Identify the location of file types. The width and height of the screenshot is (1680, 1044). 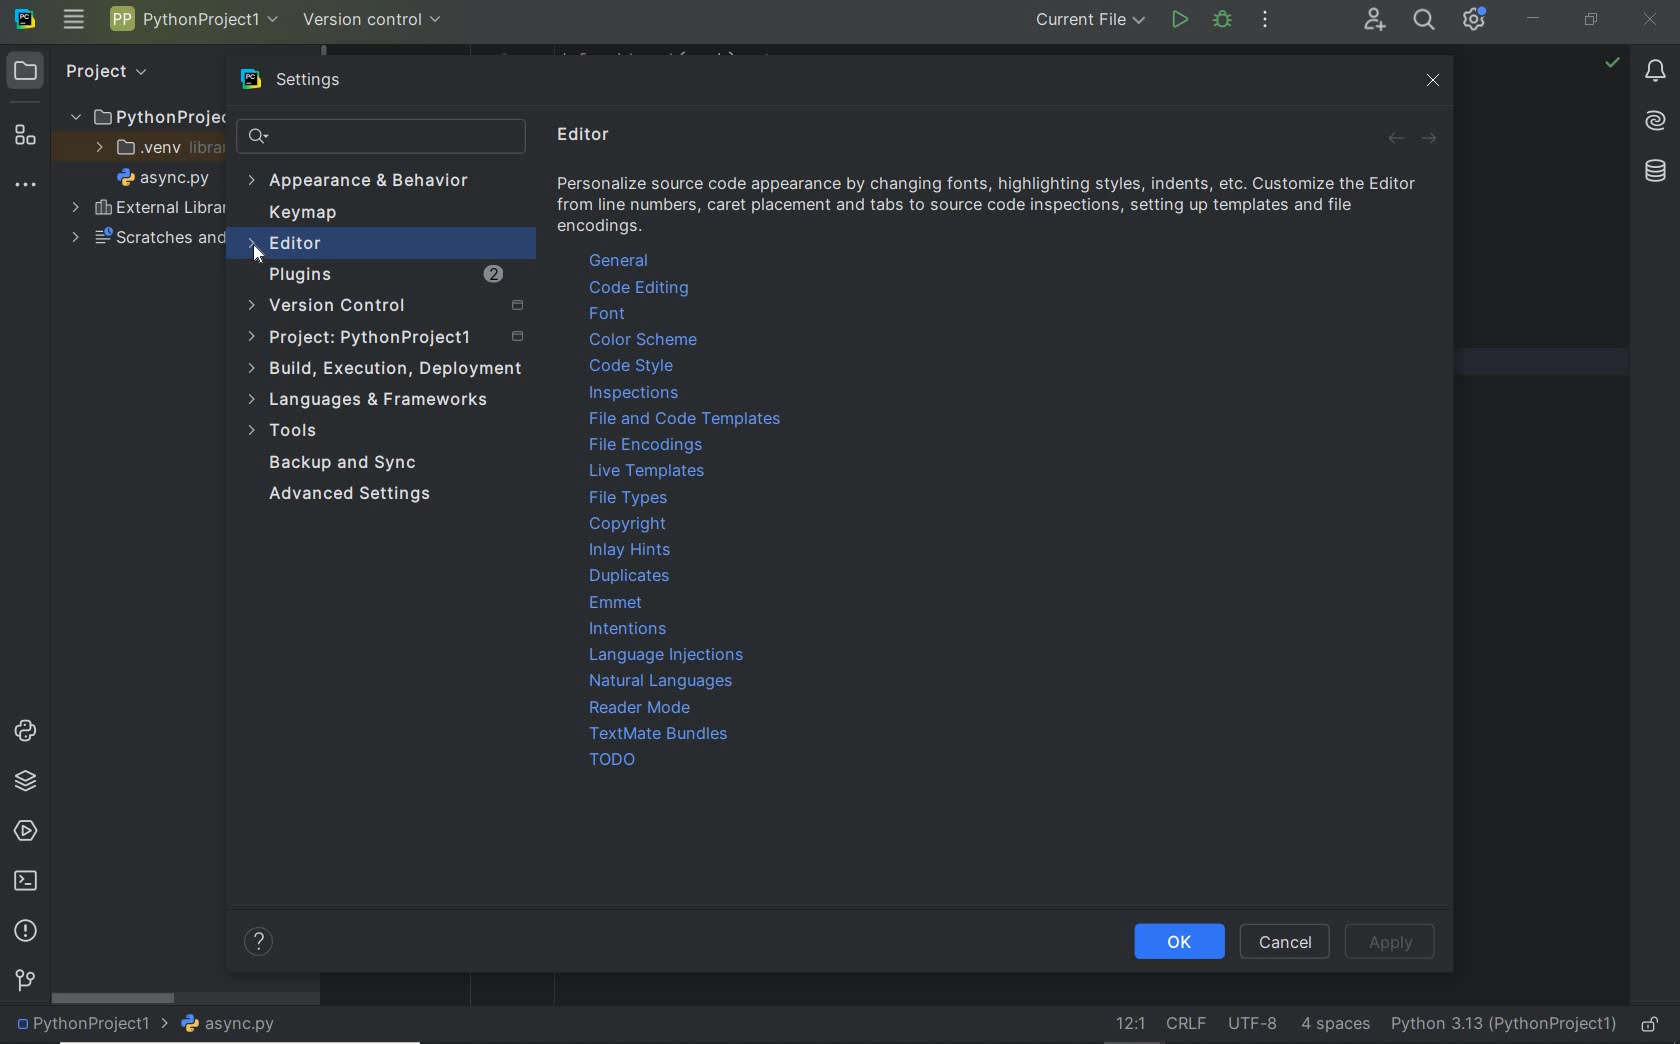
(630, 500).